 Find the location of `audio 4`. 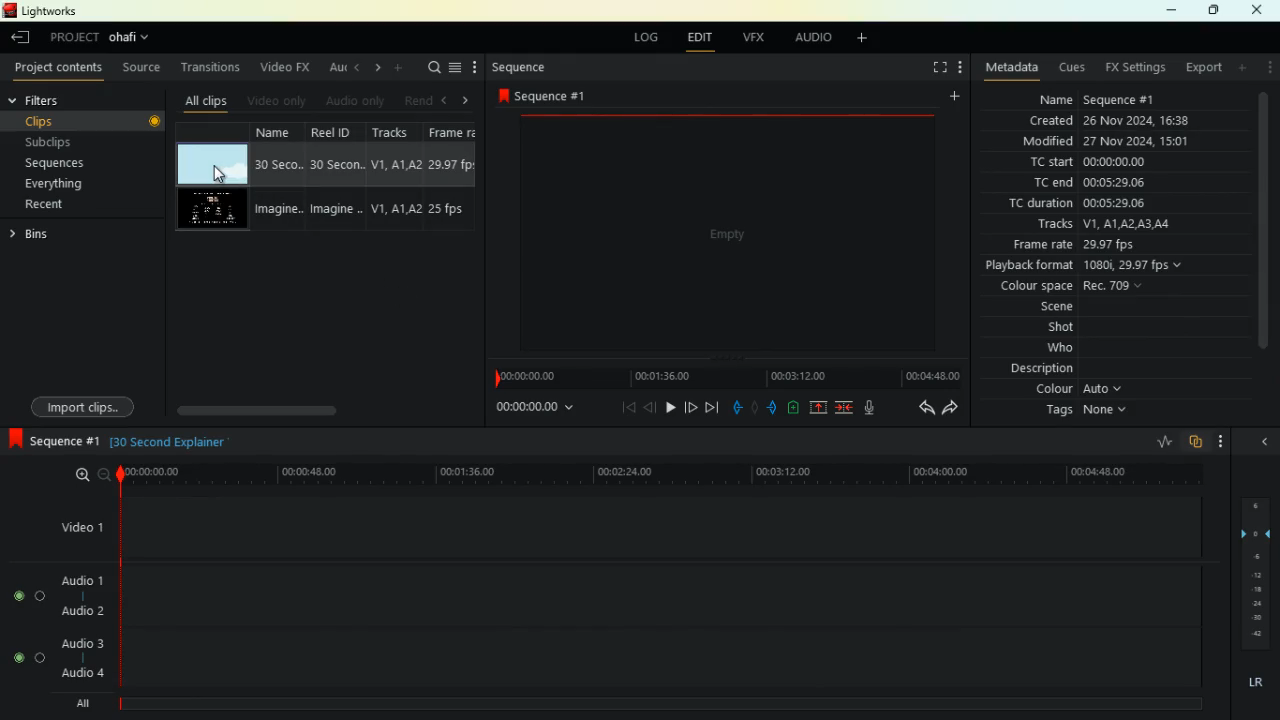

audio 4 is located at coordinates (83, 674).